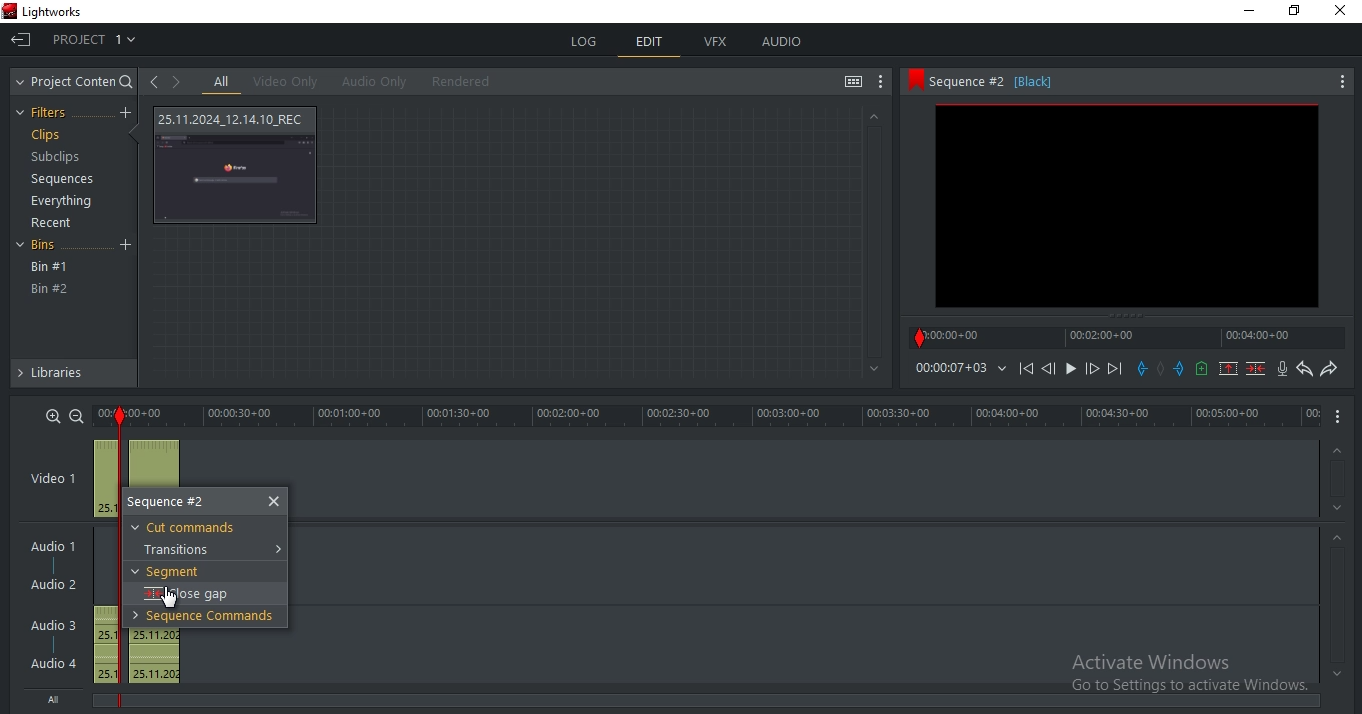 This screenshot has width=1362, height=714. Describe the element at coordinates (1143, 369) in the screenshot. I see `add a in mark` at that location.